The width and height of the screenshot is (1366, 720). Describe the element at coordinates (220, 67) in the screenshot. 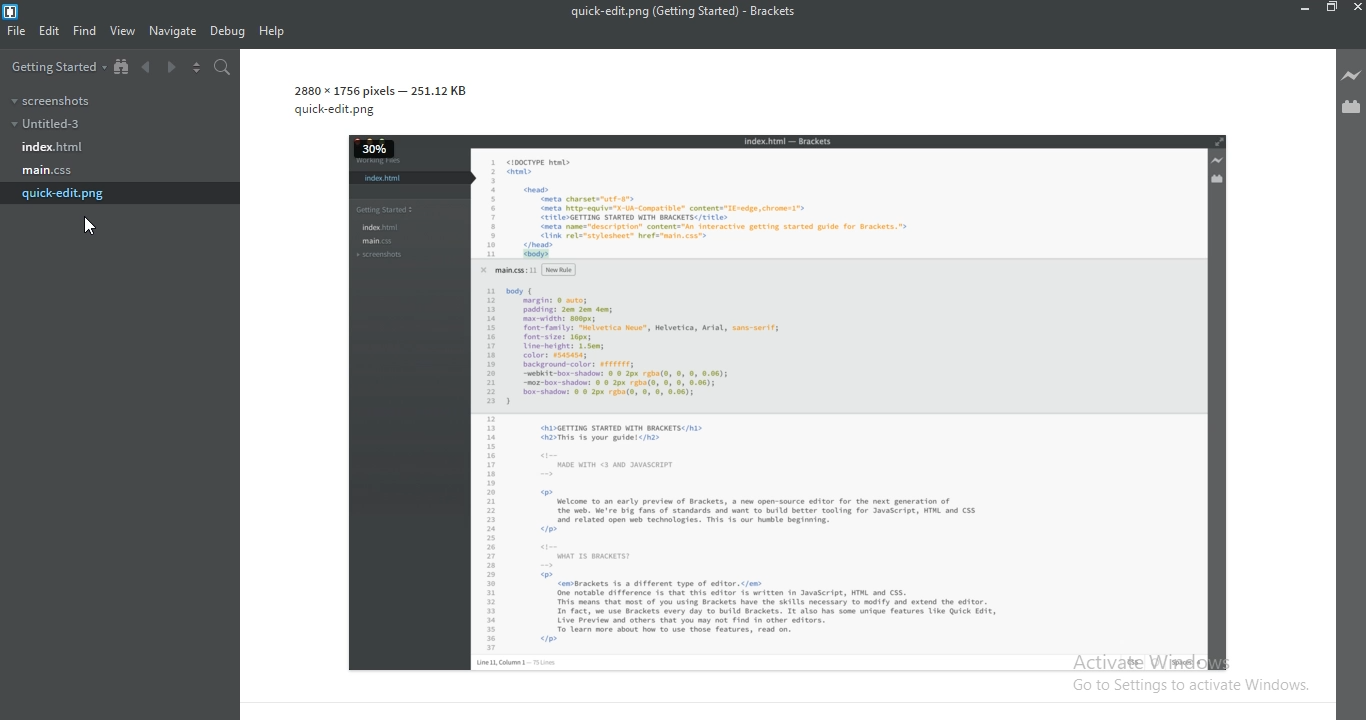

I see `search` at that location.